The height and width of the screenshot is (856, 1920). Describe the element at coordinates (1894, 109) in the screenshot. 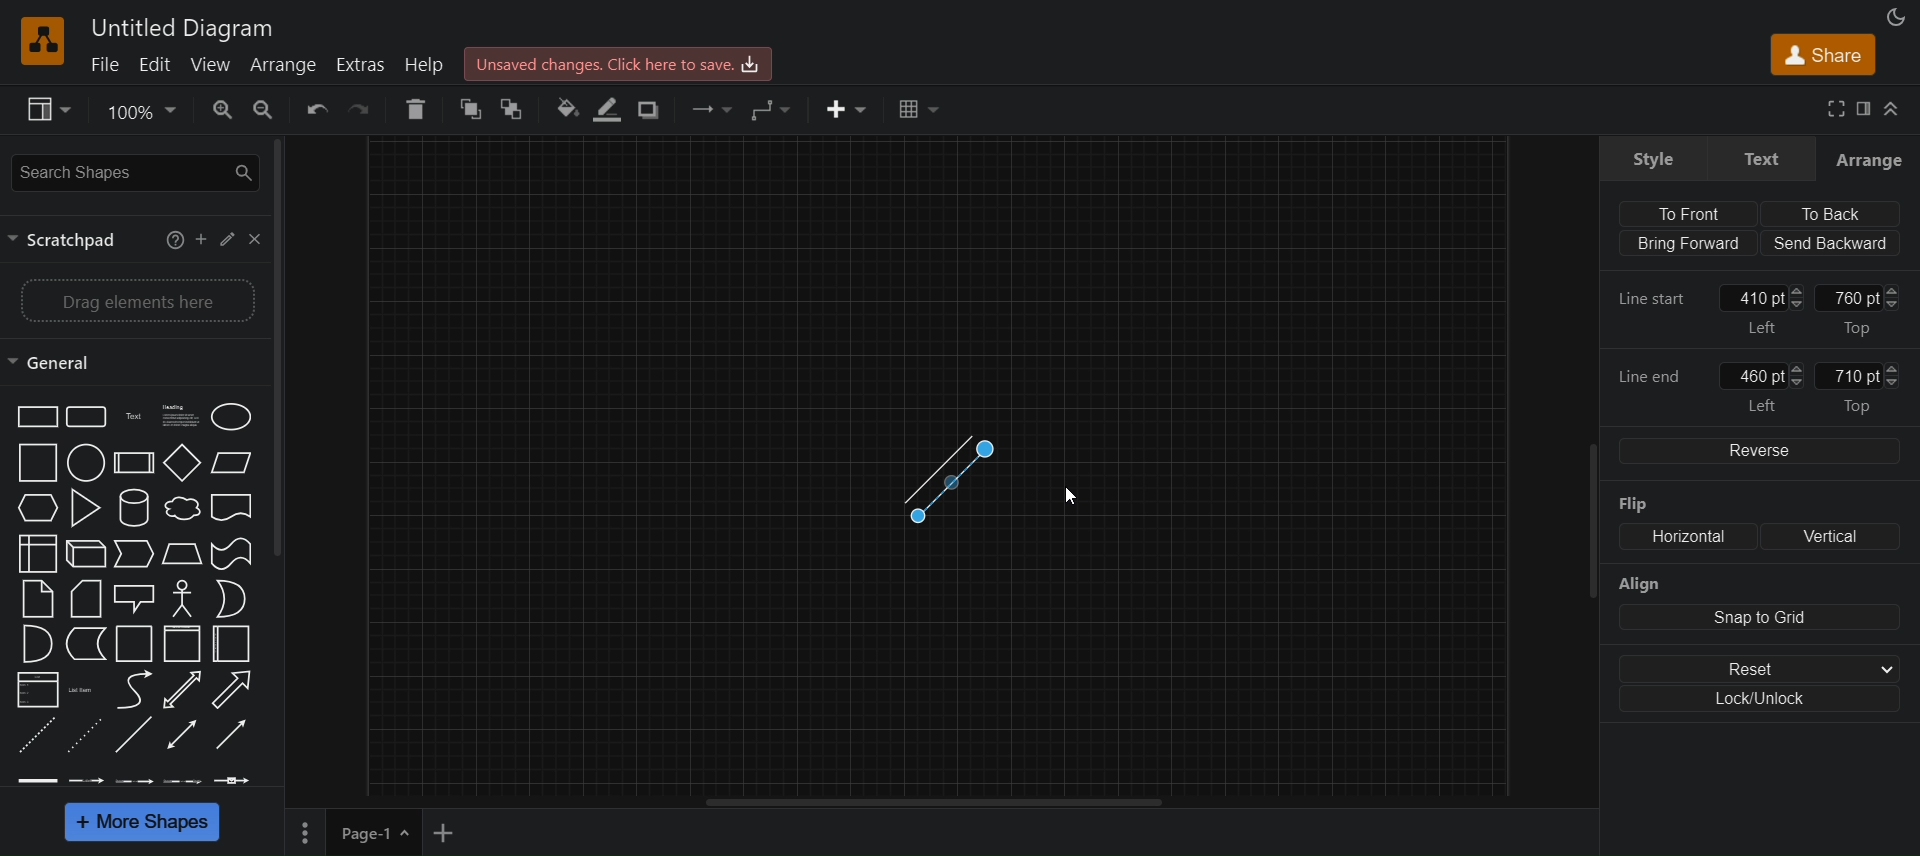

I see `collapse/expand` at that location.